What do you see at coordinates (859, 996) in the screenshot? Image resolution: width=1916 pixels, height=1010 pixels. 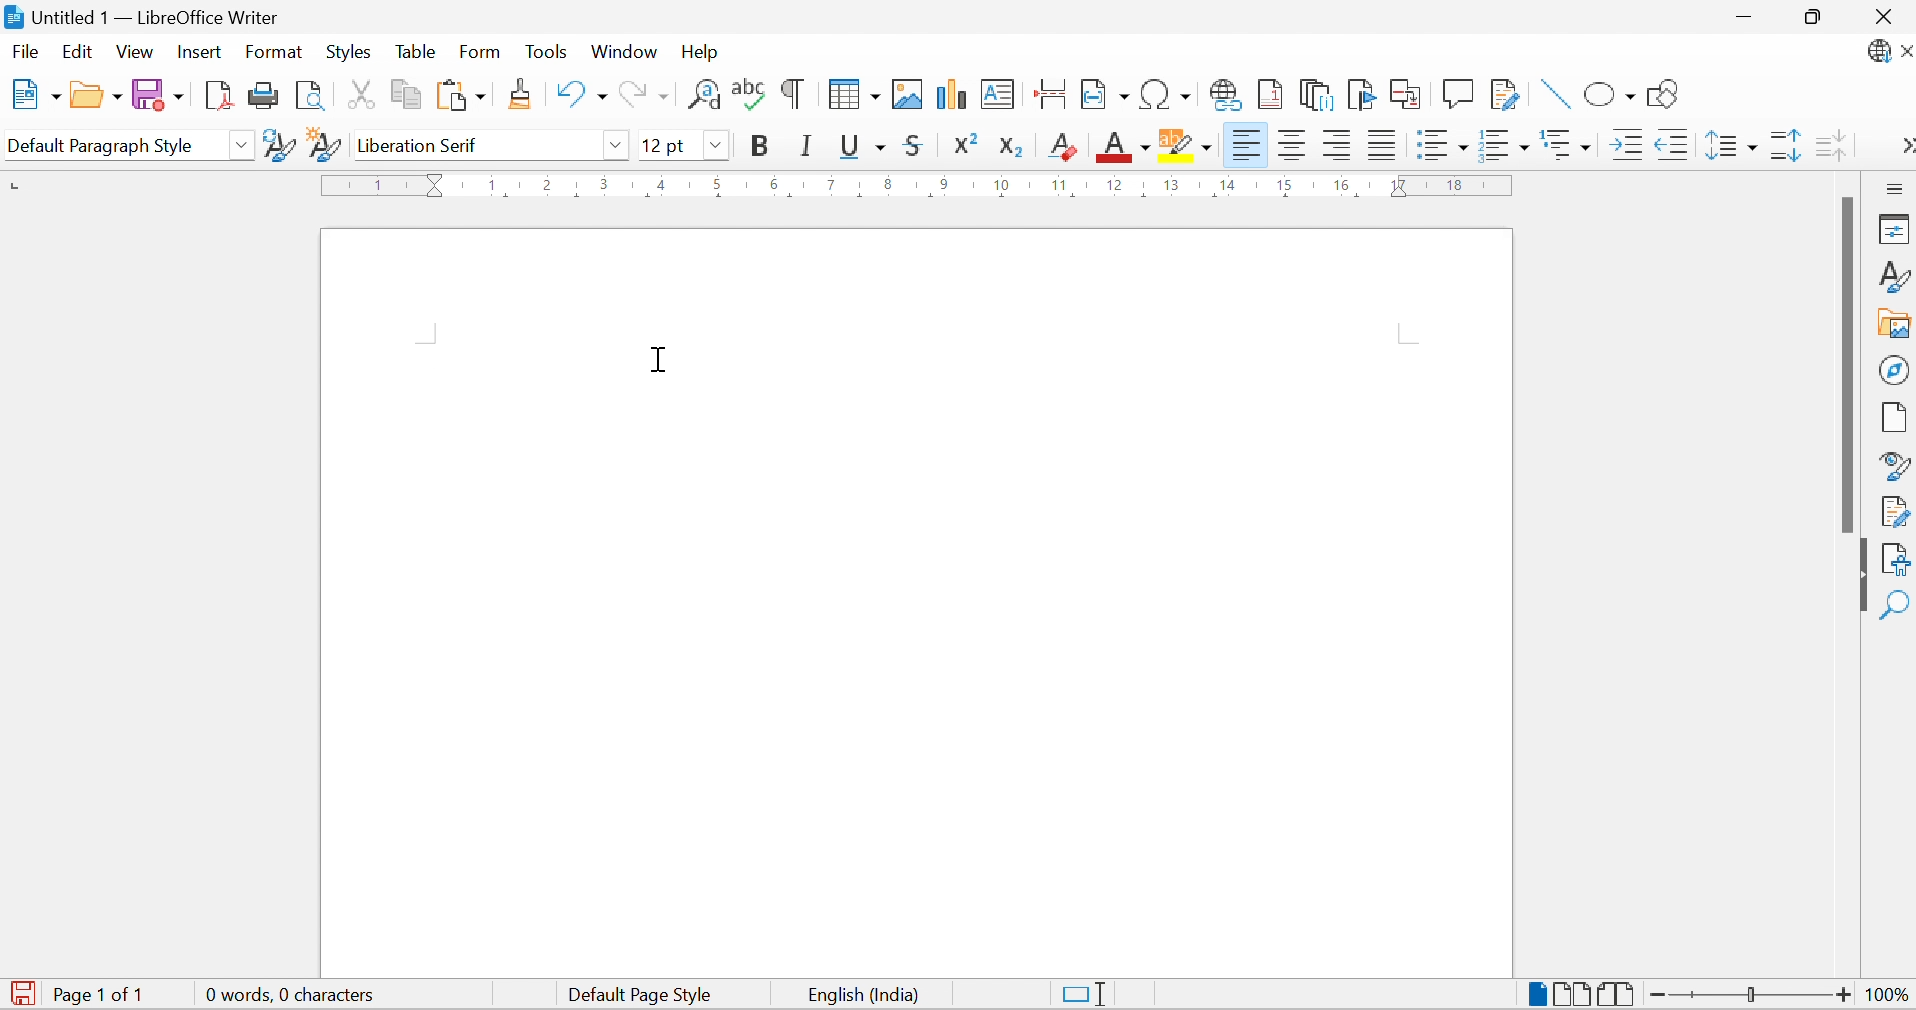 I see `English (India)` at bounding box center [859, 996].